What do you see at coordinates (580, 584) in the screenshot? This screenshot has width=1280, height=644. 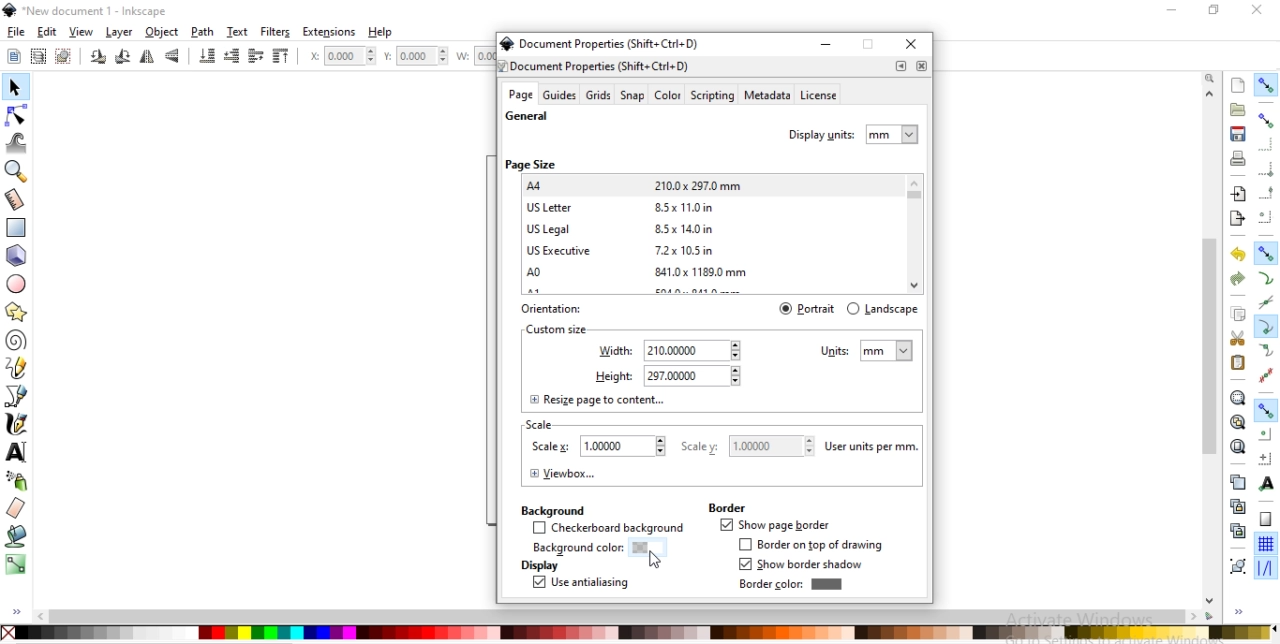 I see `use antiliasing` at bounding box center [580, 584].